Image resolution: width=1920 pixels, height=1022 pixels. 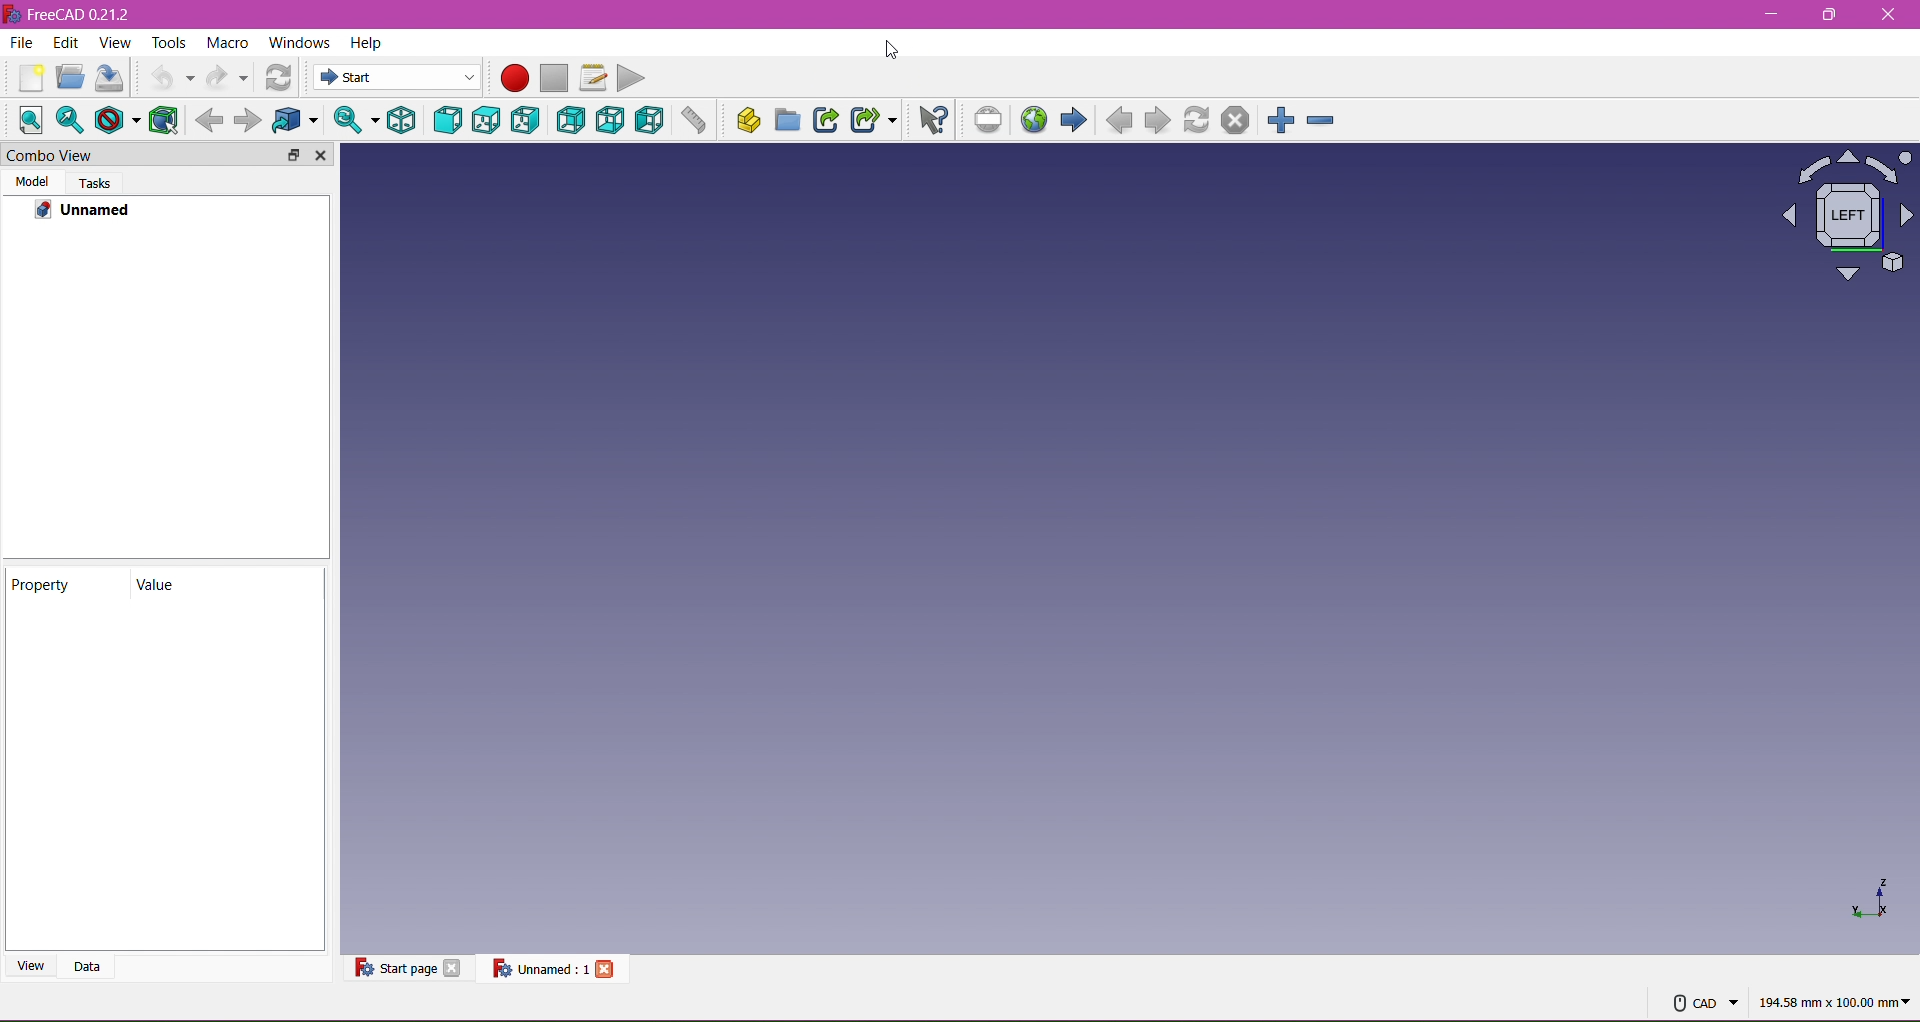 I want to click on Play Macro, so click(x=631, y=78).